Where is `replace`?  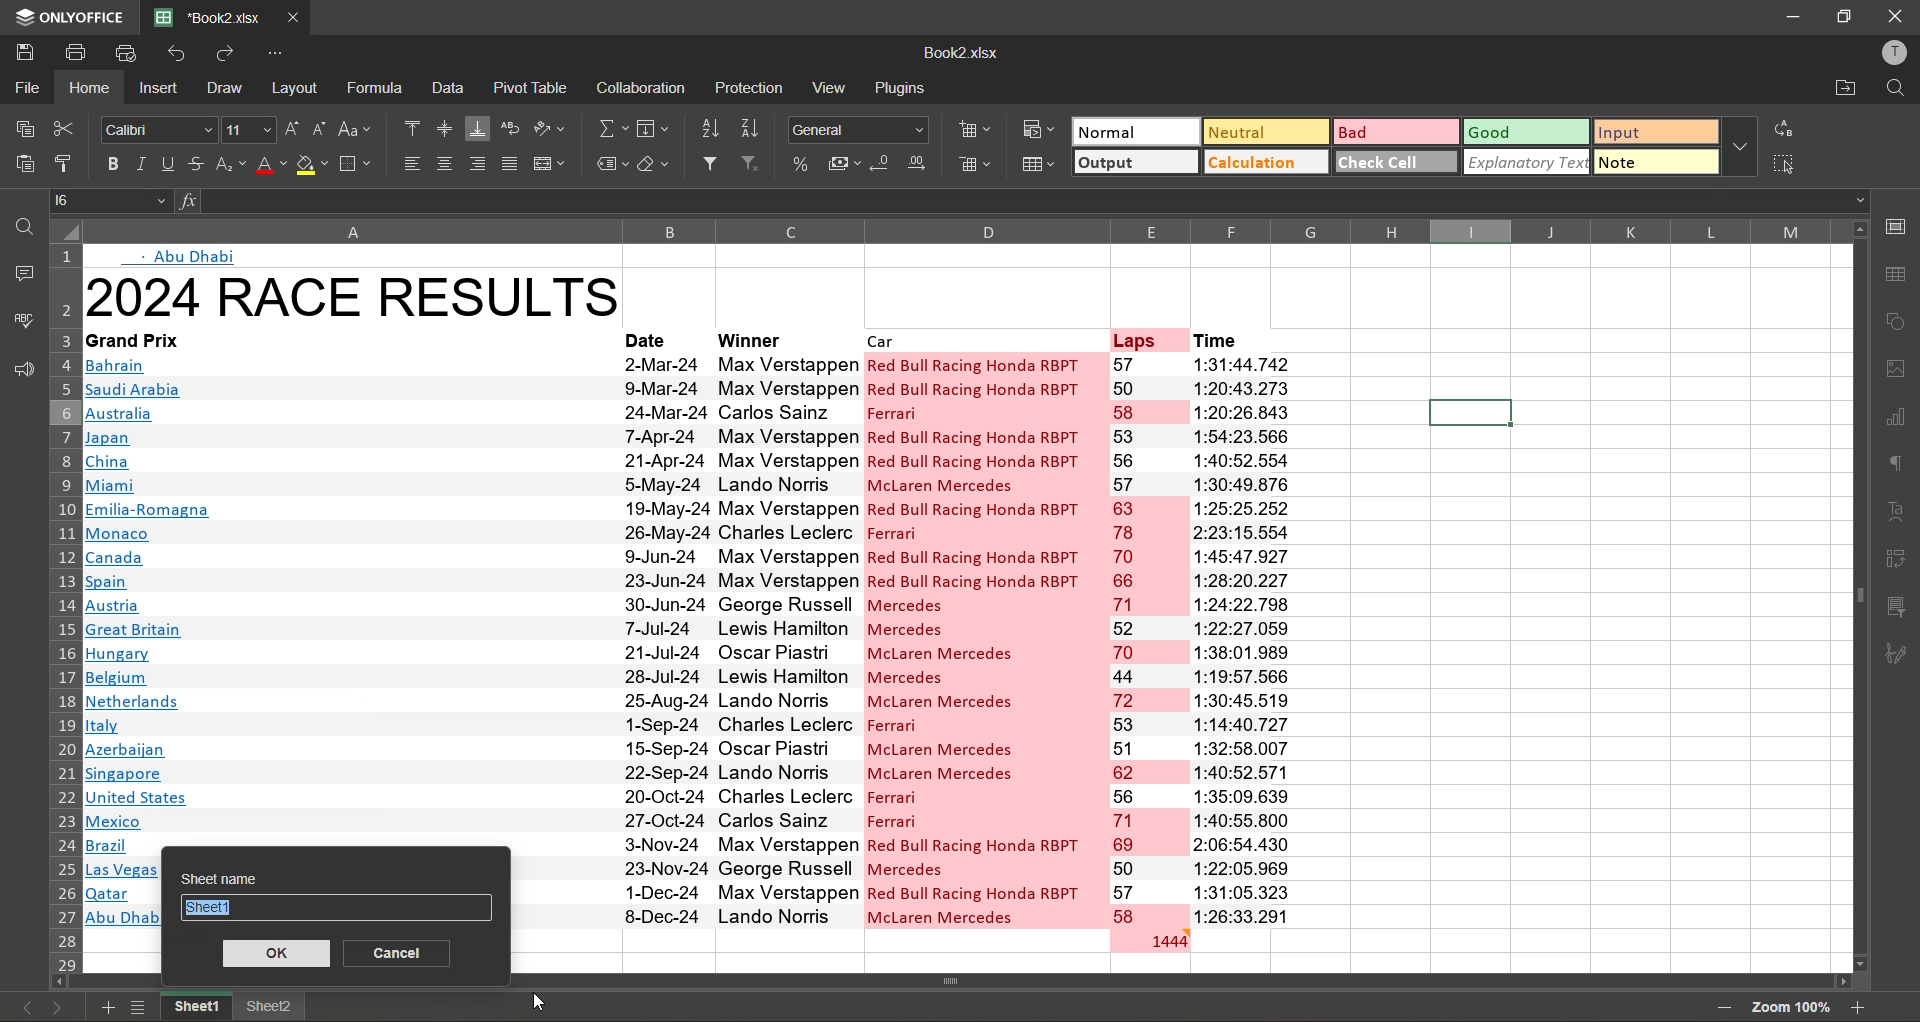 replace is located at coordinates (1782, 127).